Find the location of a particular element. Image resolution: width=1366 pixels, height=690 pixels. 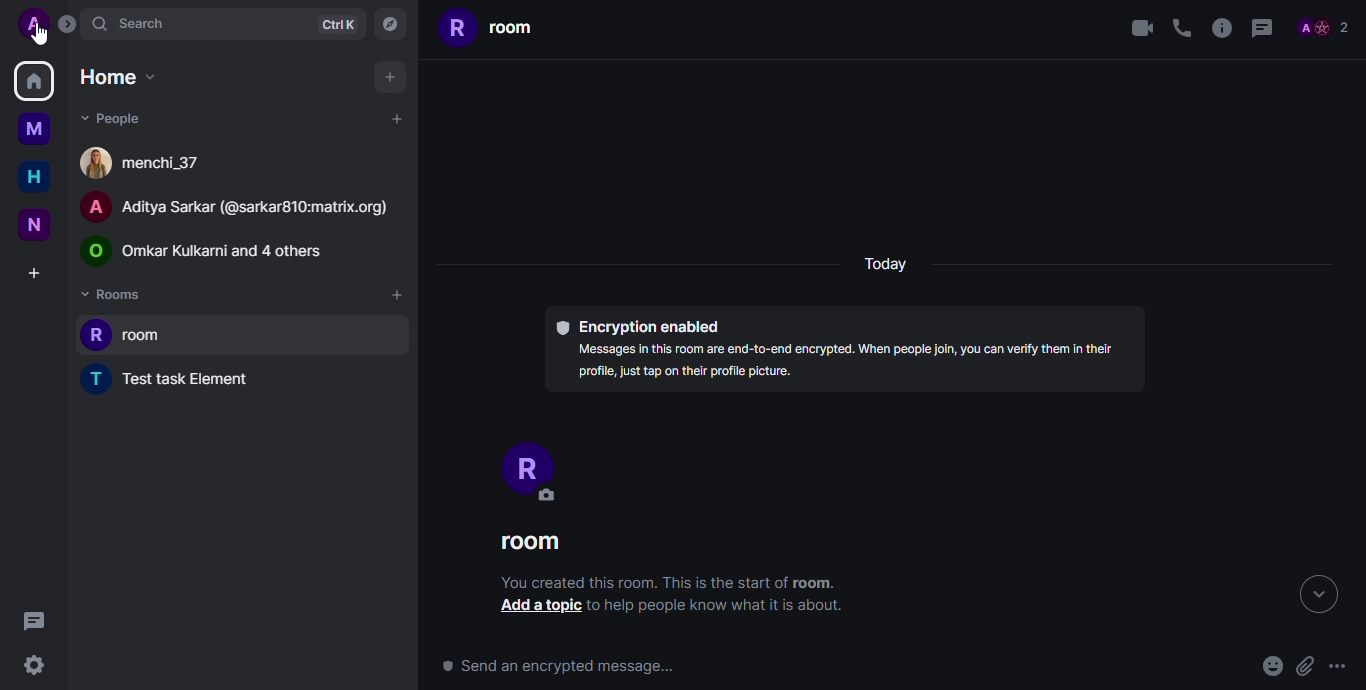

contact is located at coordinates (144, 163).